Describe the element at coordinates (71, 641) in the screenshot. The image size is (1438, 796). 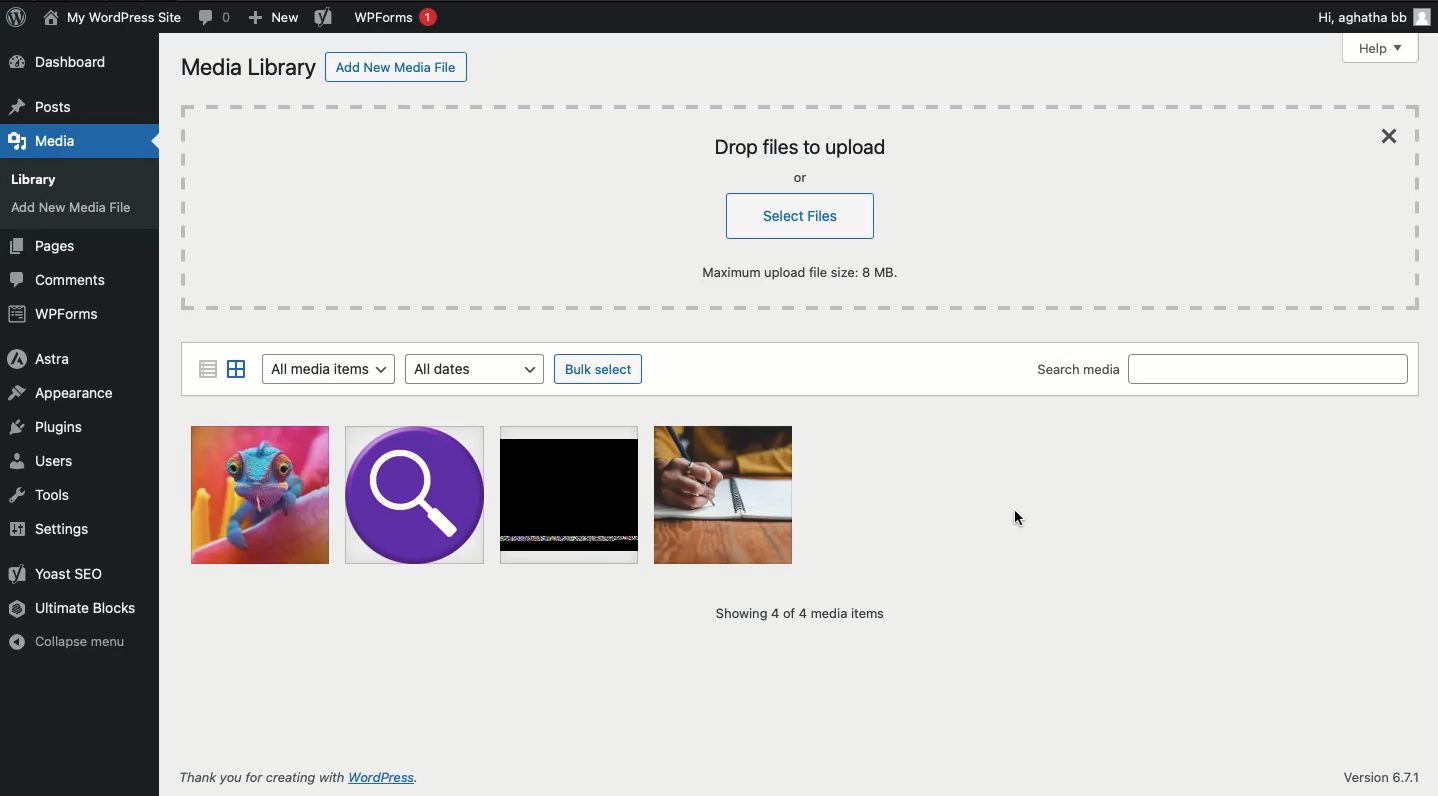
I see `Collapse menu` at that location.